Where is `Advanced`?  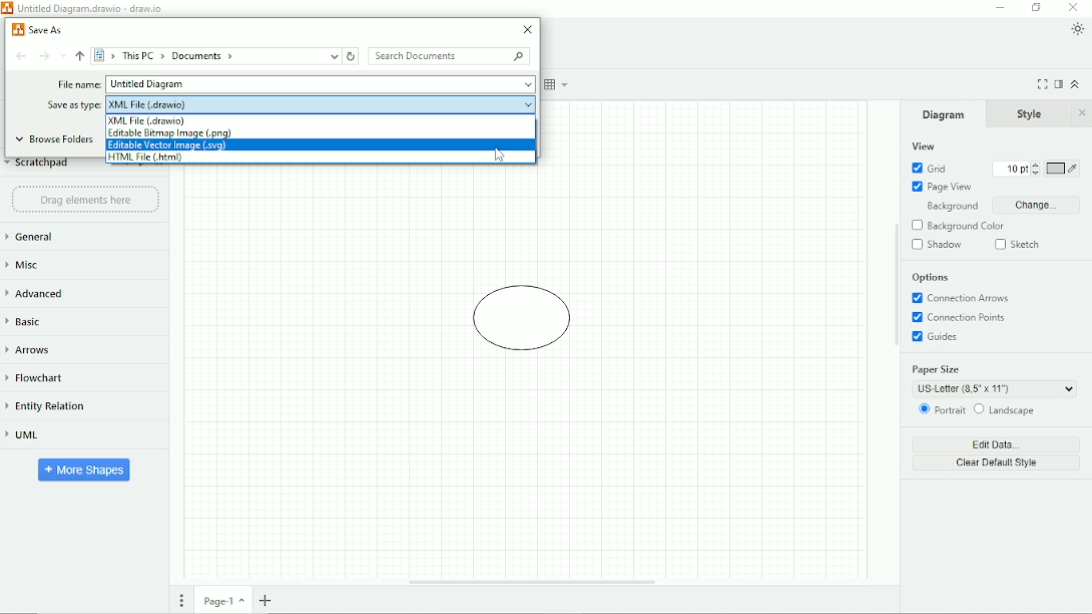 Advanced is located at coordinates (38, 293).